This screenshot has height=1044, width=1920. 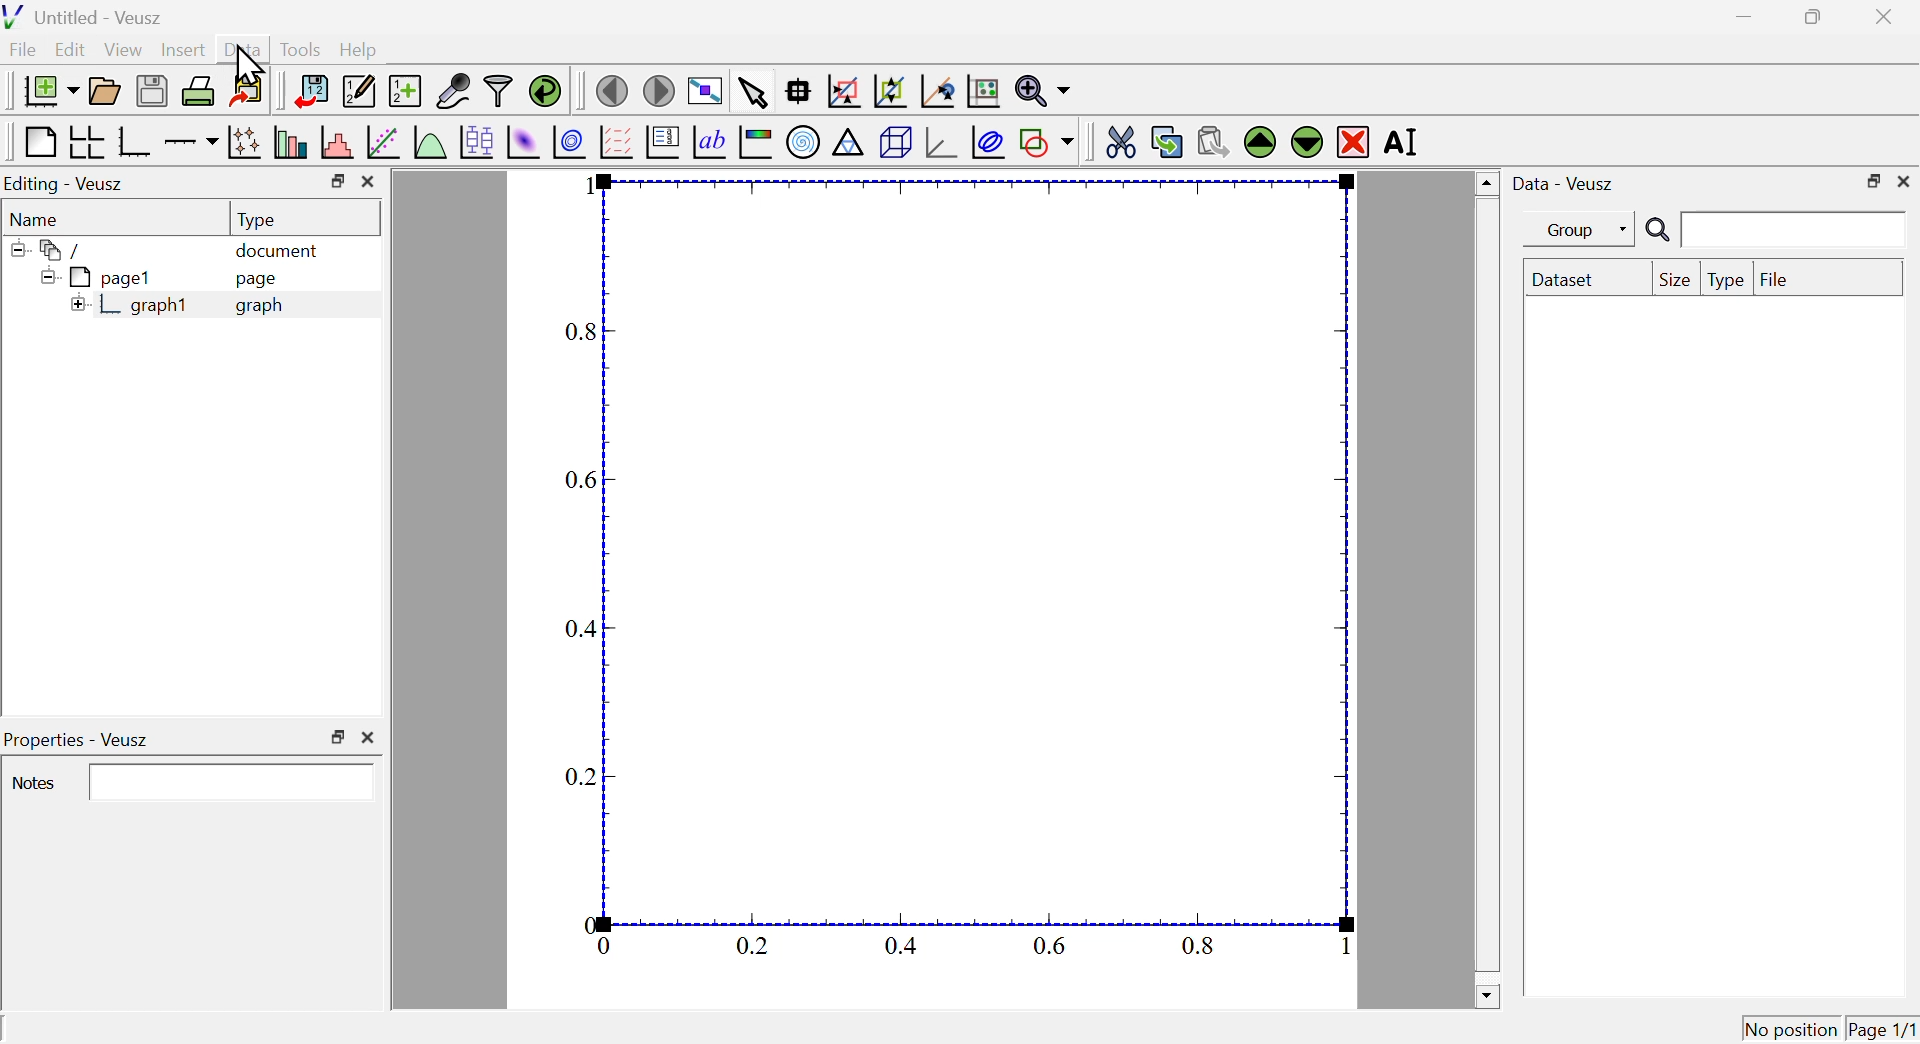 I want to click on Edit, so click(x=71, y=51).